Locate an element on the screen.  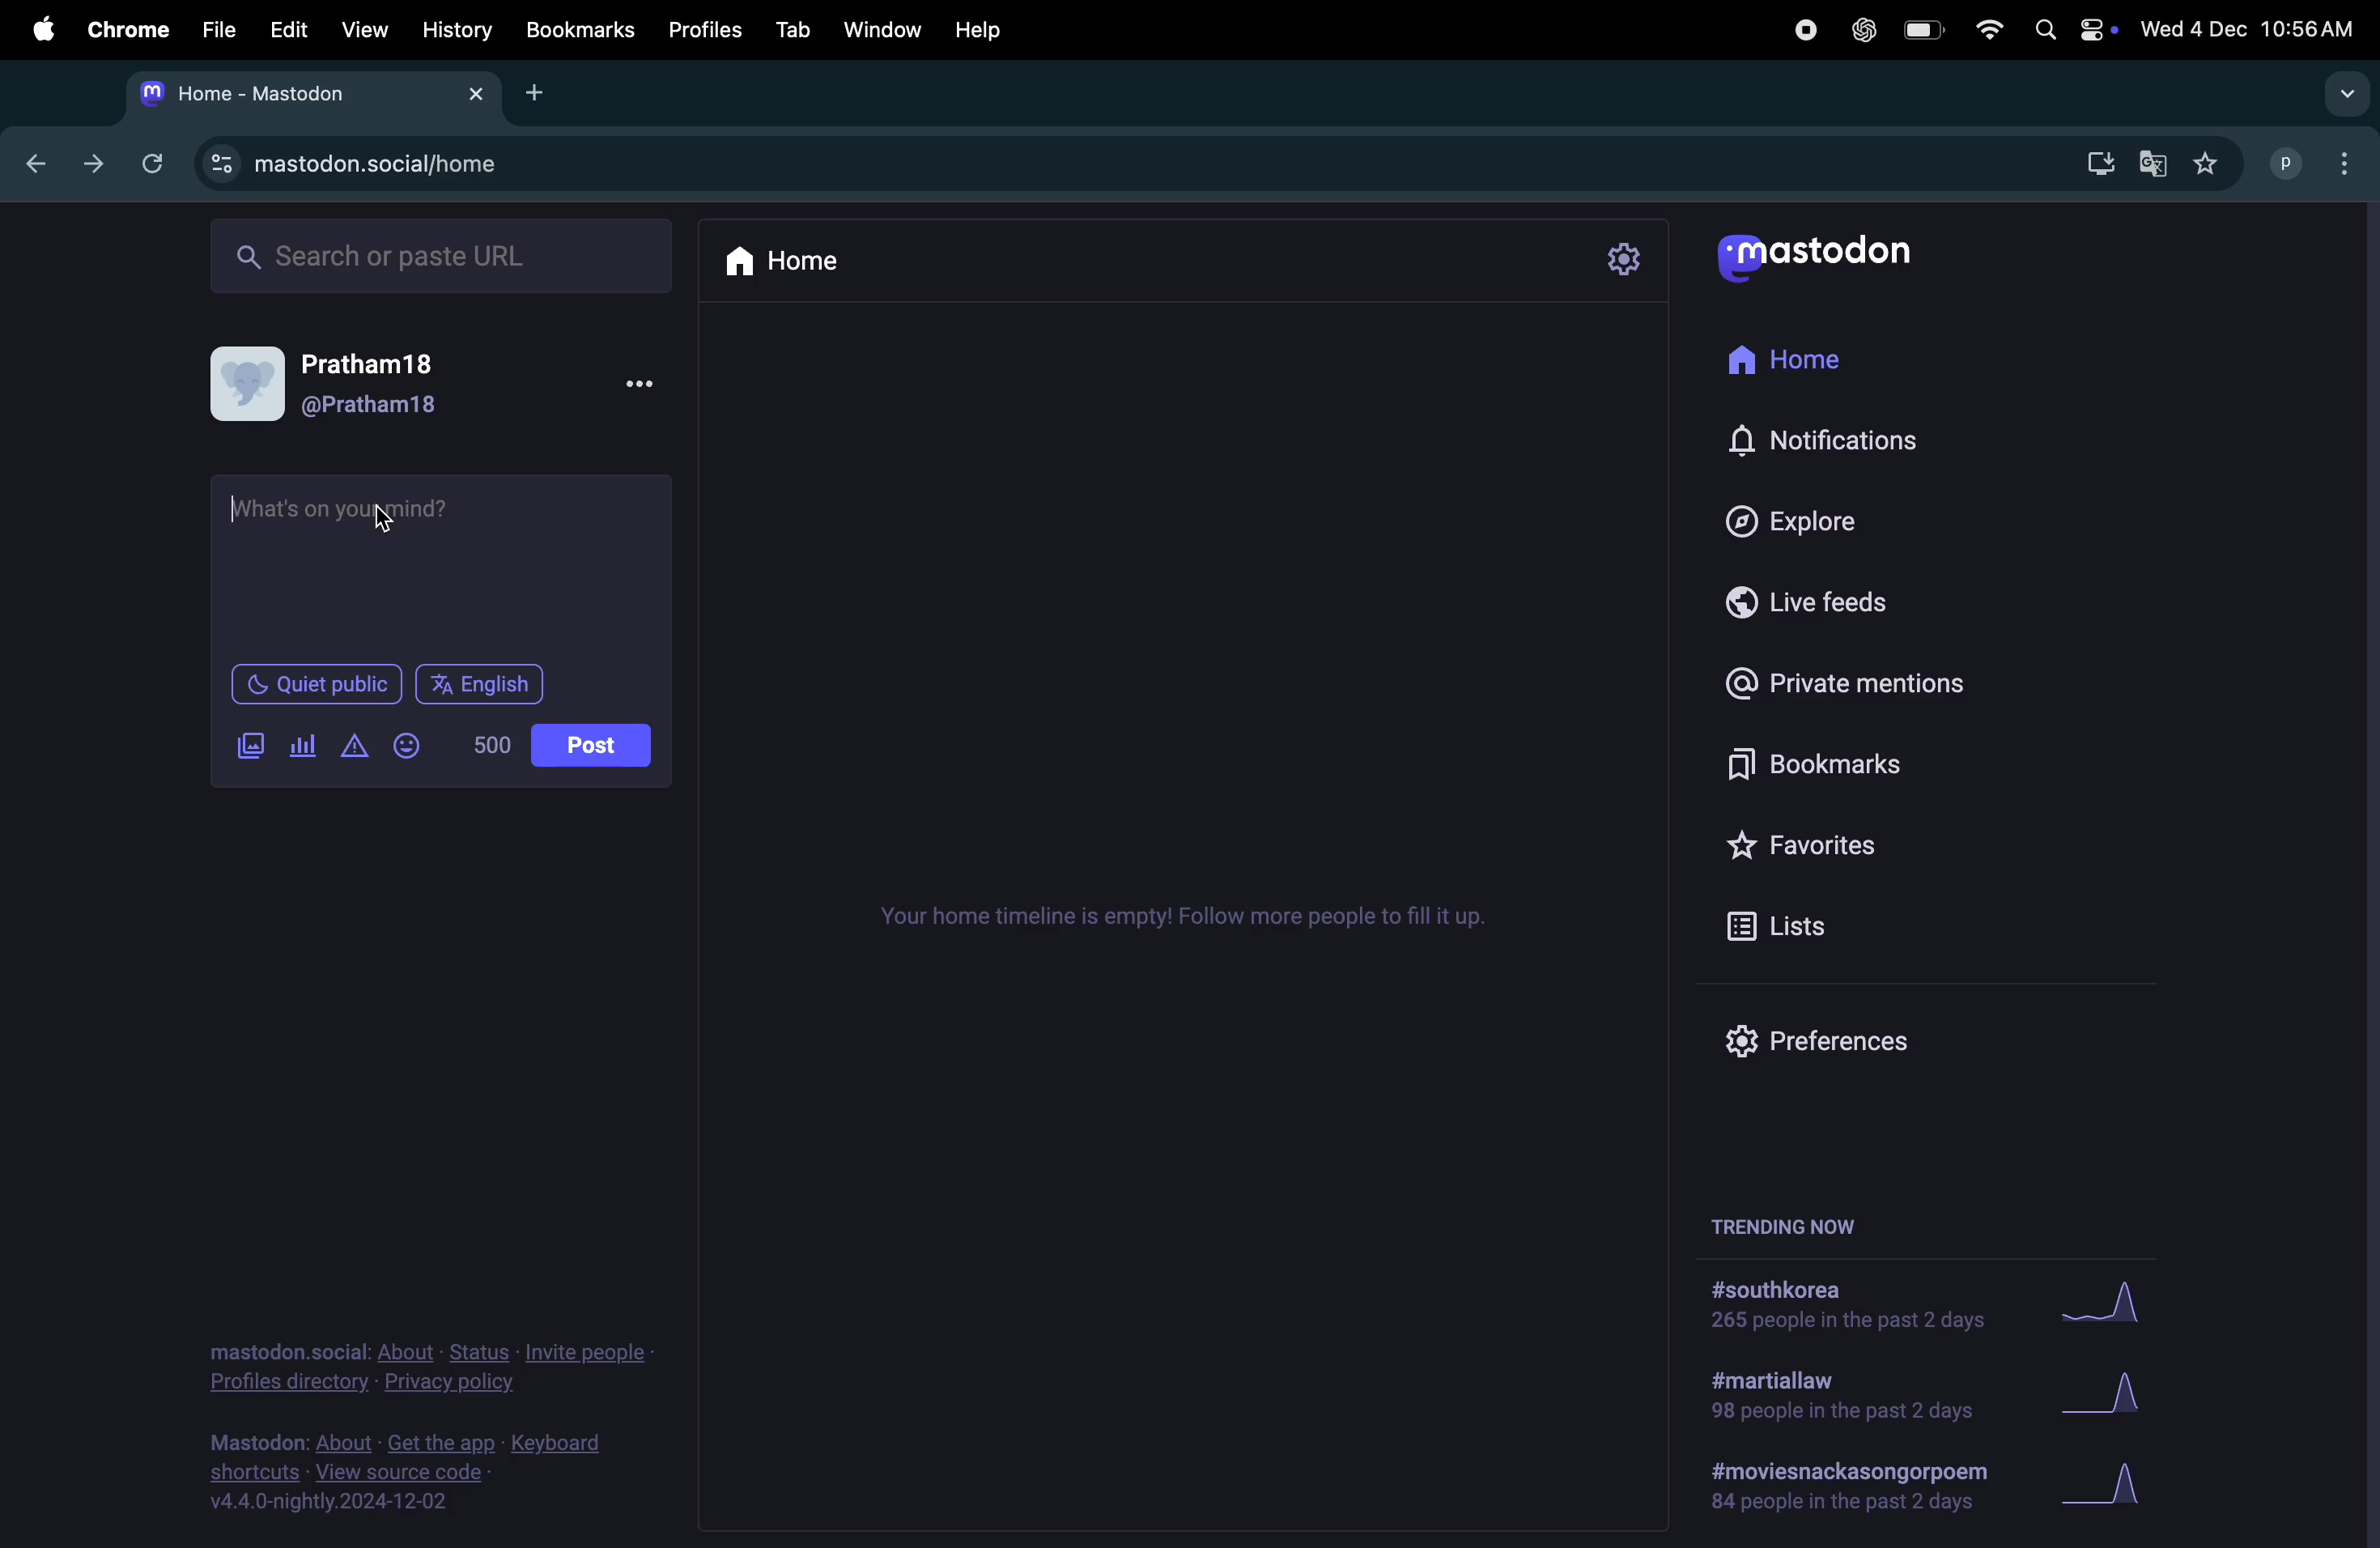
Chatgpt is located at coordinates (1860, 30).